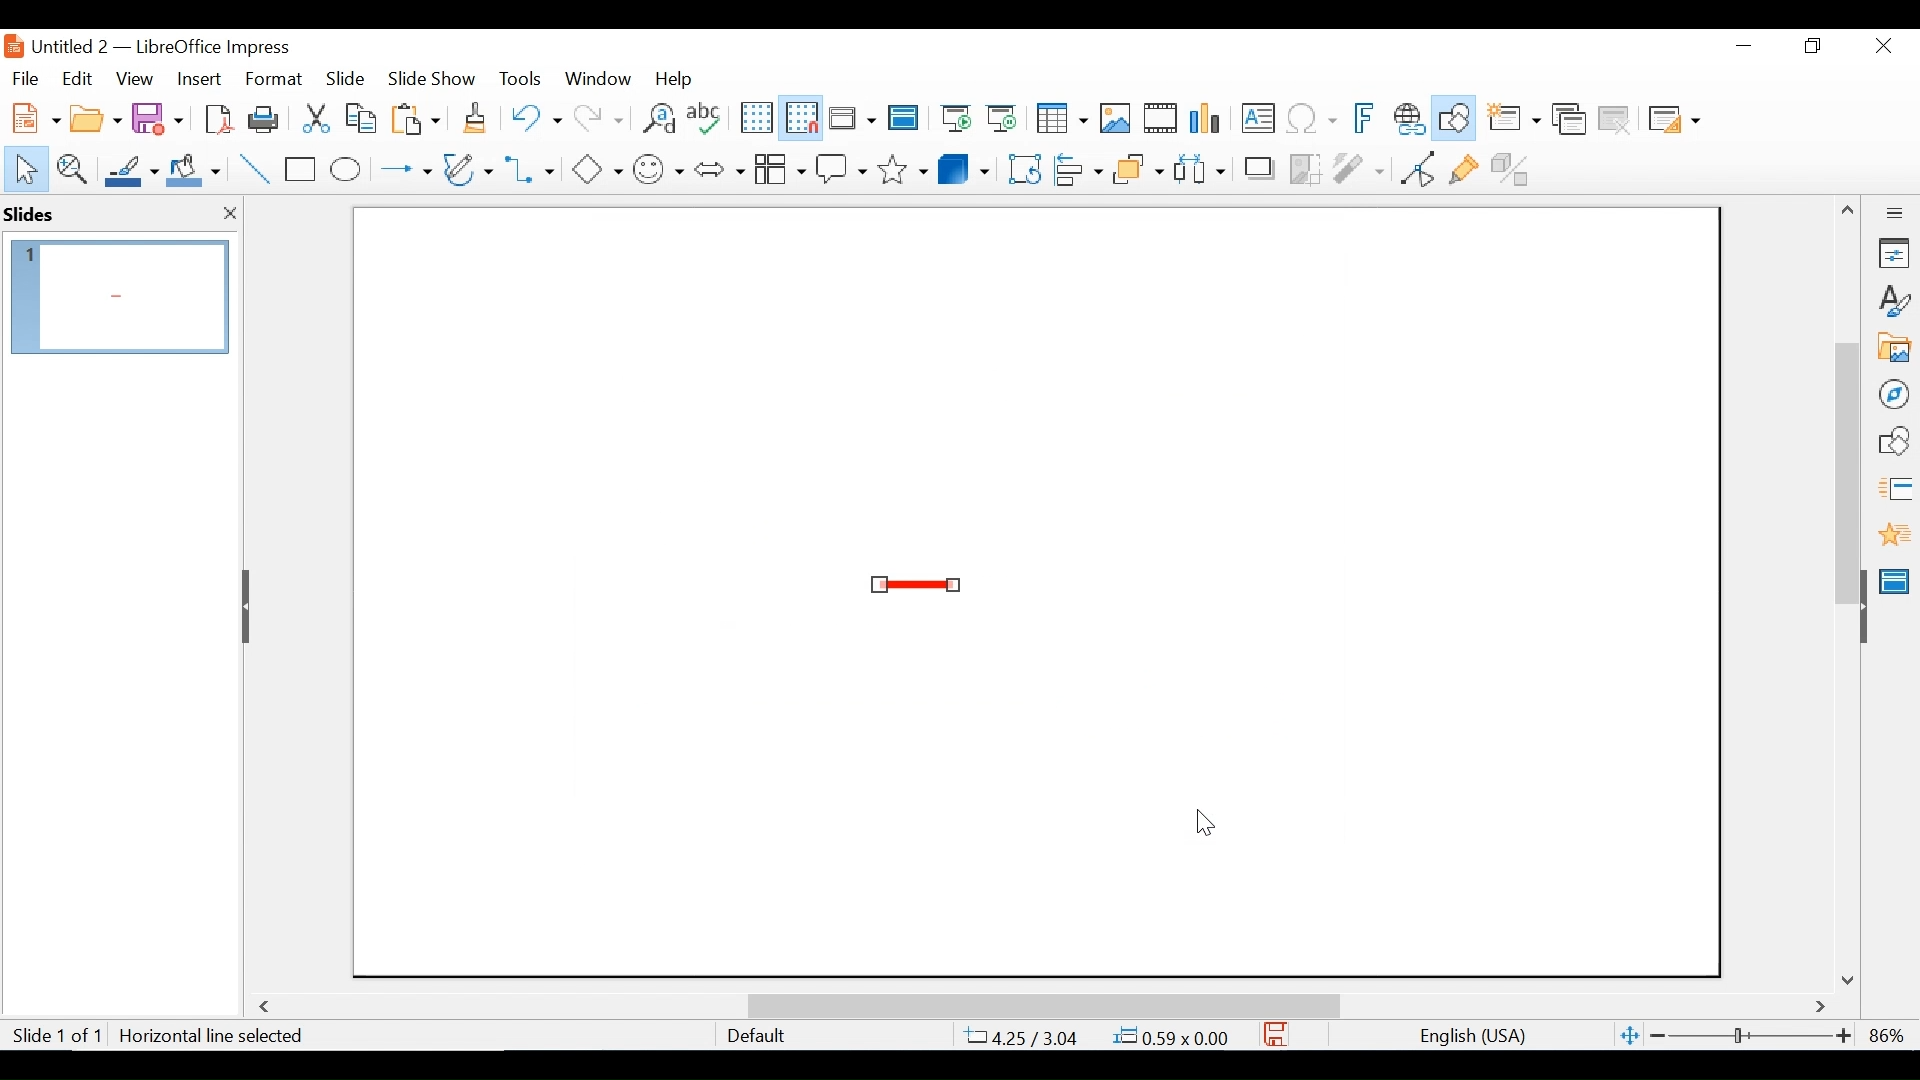  Describe the element at coordinates (1022, 168) in the screenshot. I see `Rotate` at that location.